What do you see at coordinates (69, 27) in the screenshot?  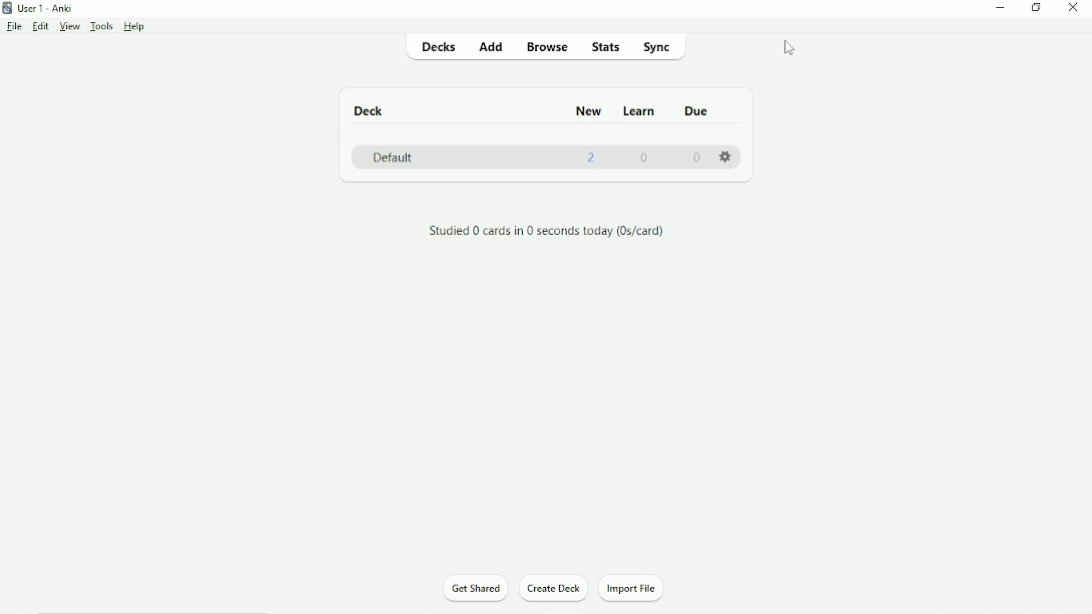 I see `View` at bounding box center [69, 27].